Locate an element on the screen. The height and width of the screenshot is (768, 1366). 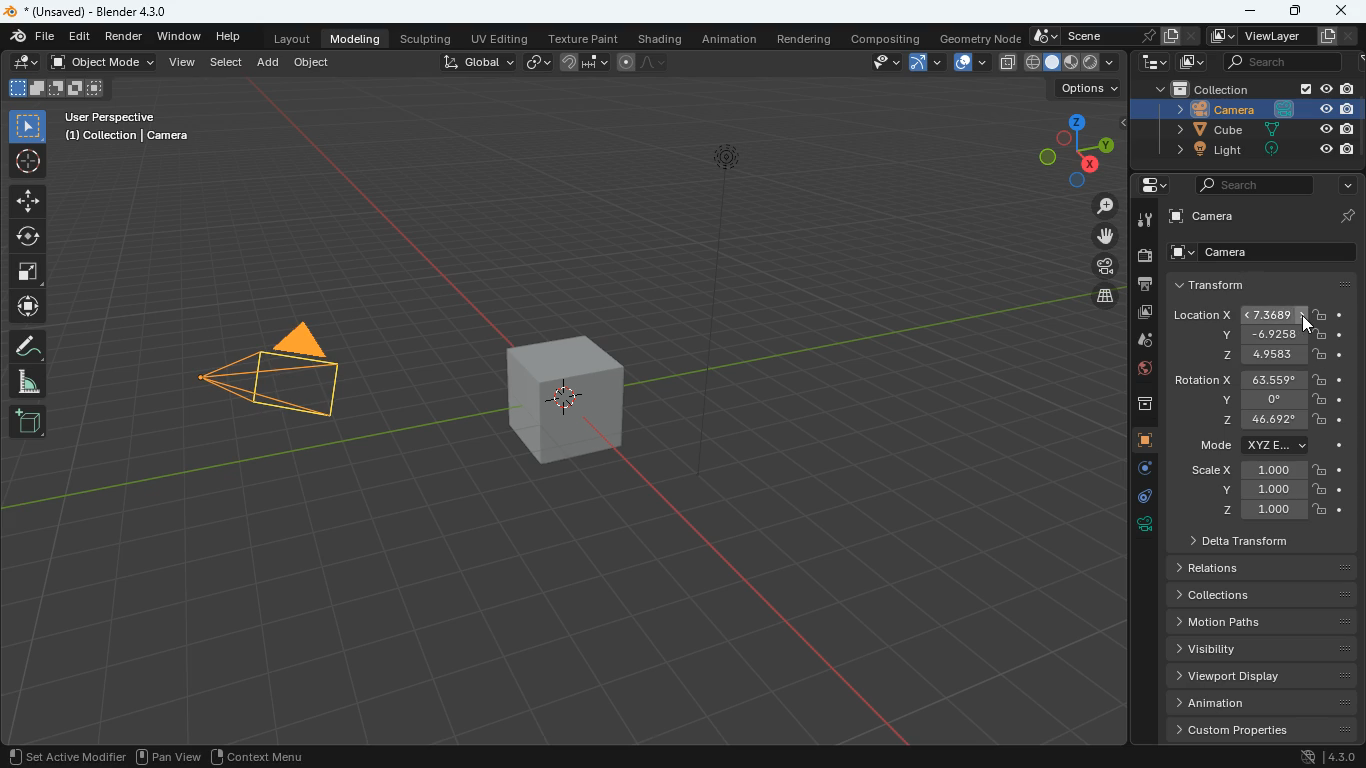
blender is located at coordinates (28, 37).